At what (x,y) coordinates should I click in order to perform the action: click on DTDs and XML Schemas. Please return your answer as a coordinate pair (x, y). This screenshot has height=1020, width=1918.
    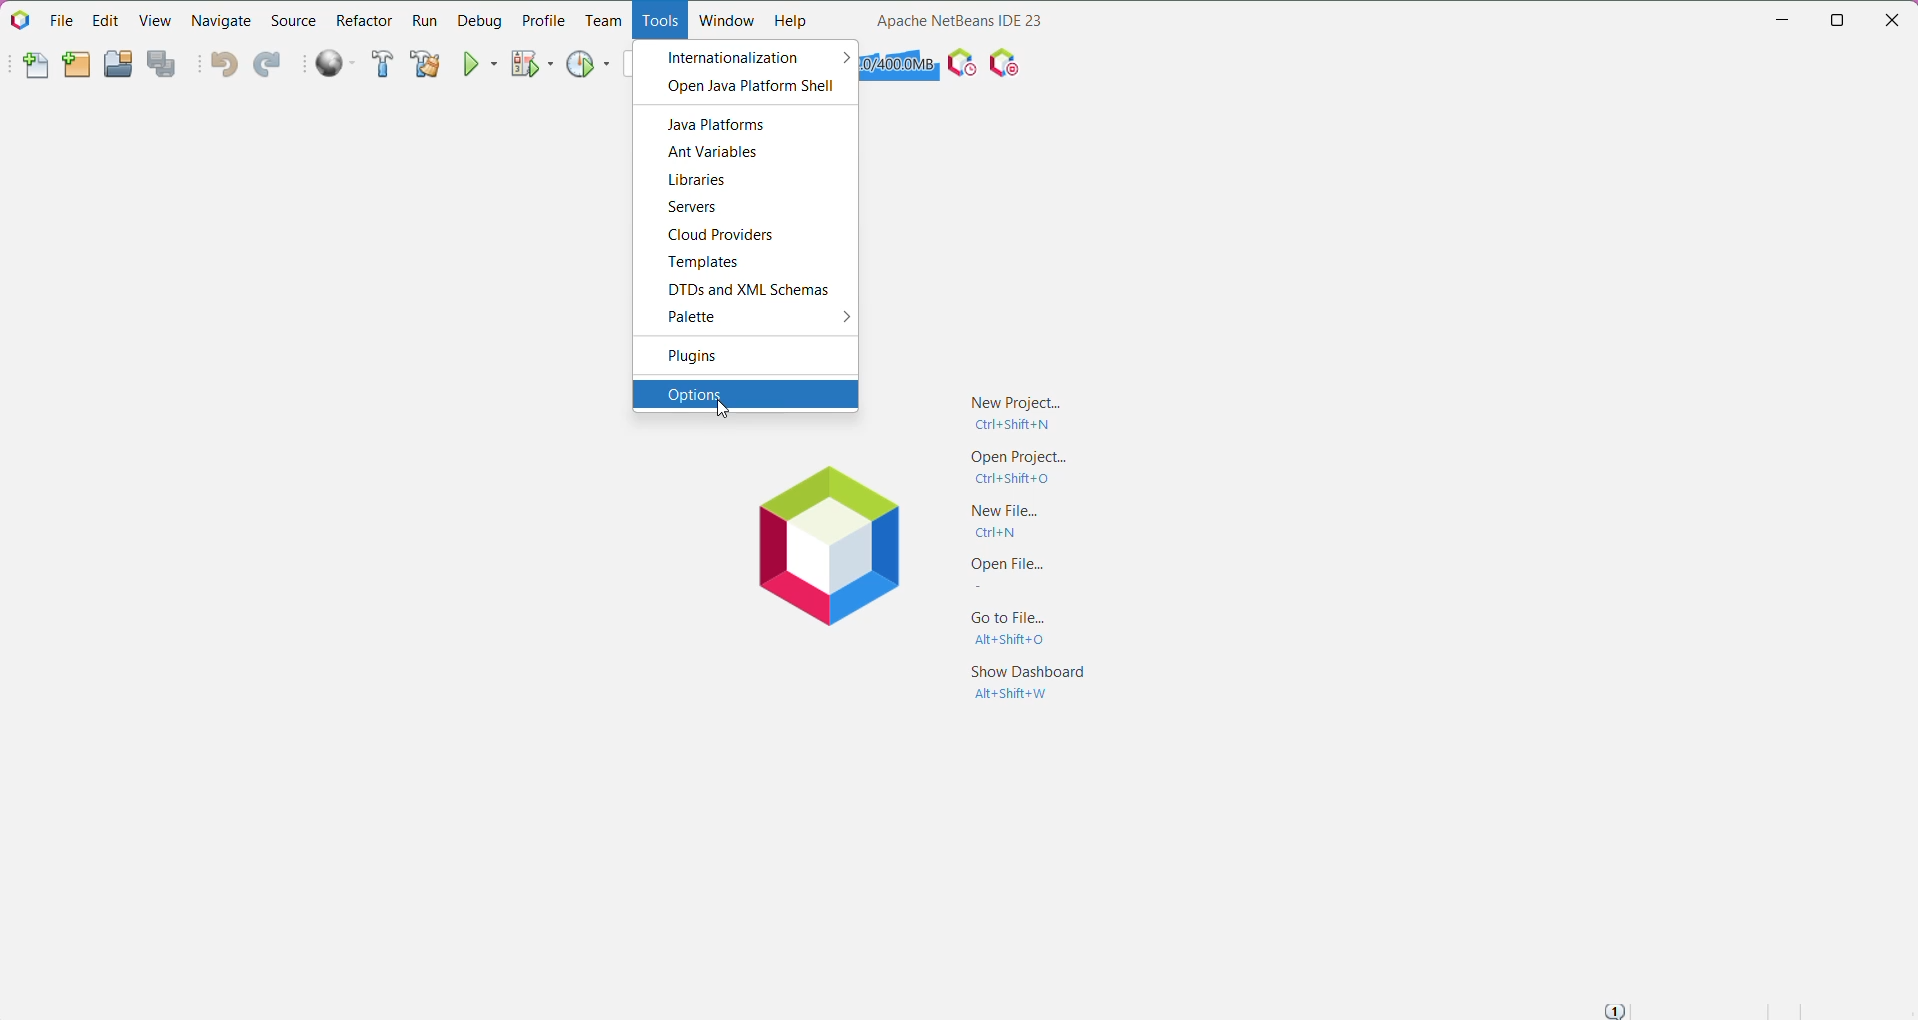
    Looking at the image, I should click on (756, 291).